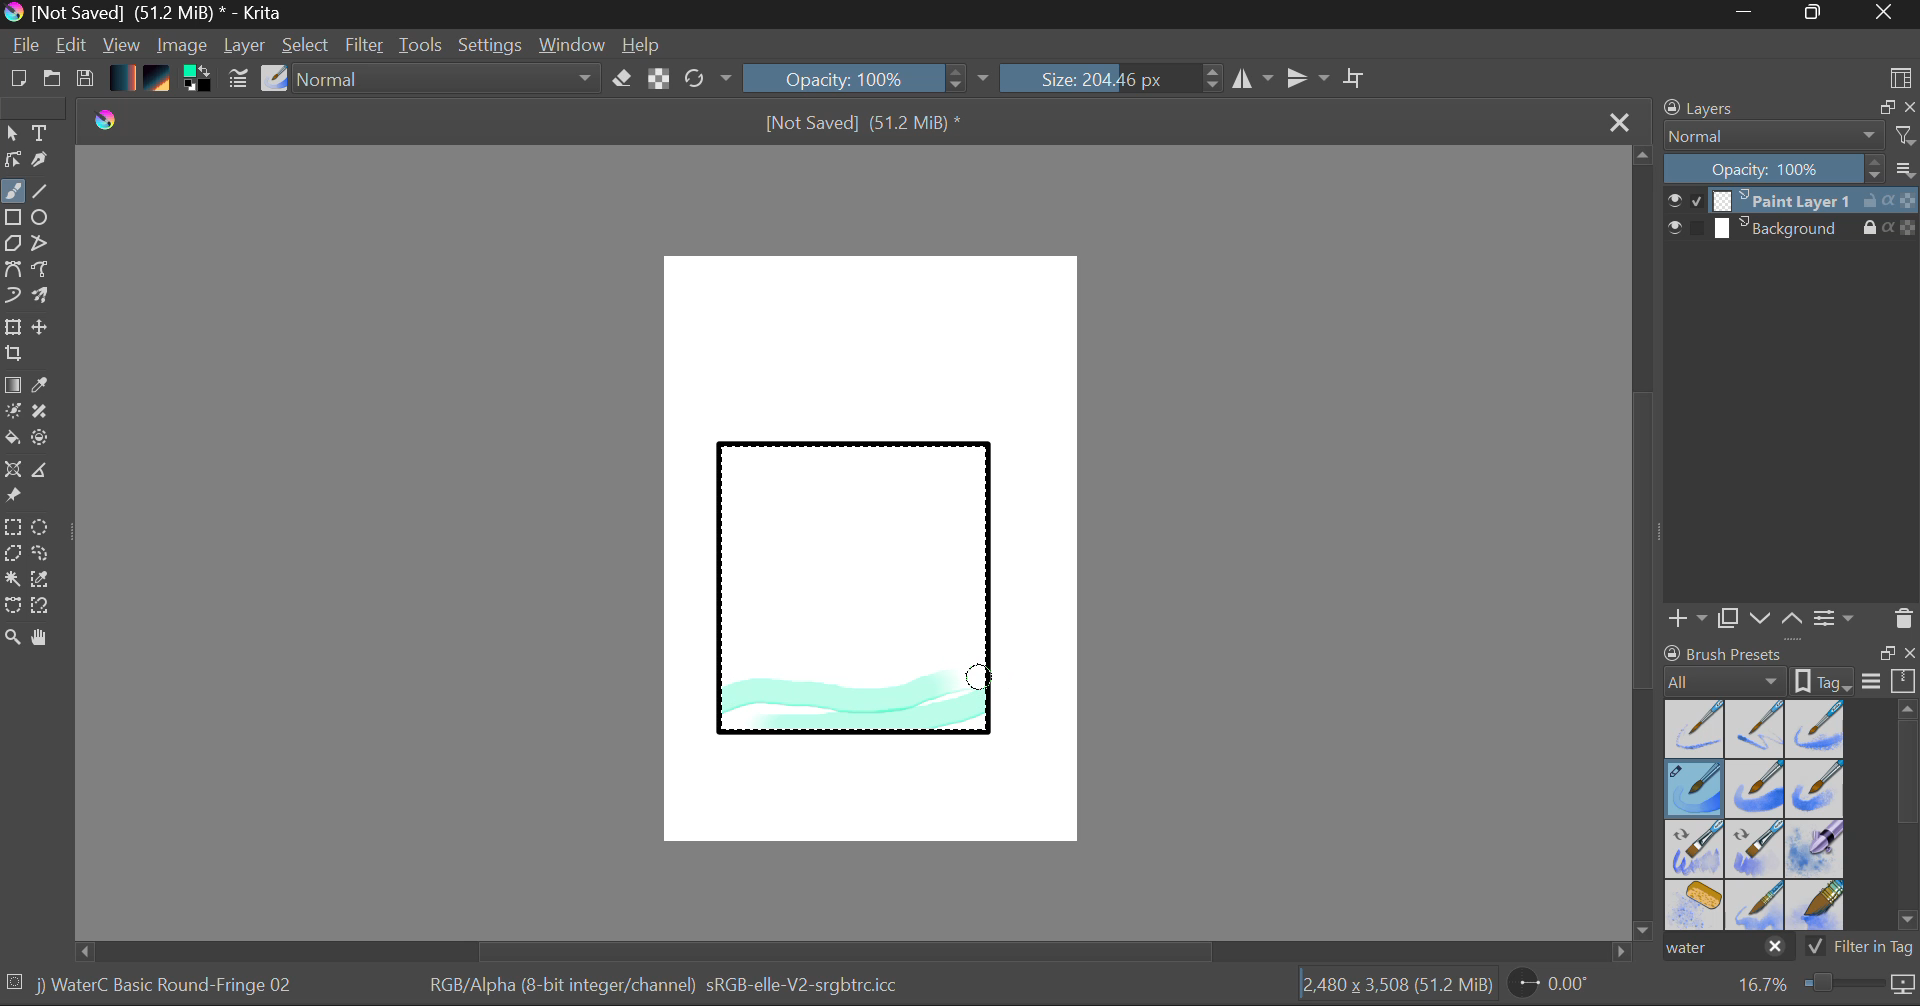 The height and width of the screenshot is (1006, 1920). What do you see at coordinates (121, 76) in the screenshot?
I see `Gradient` at bounding box center [121, 76].